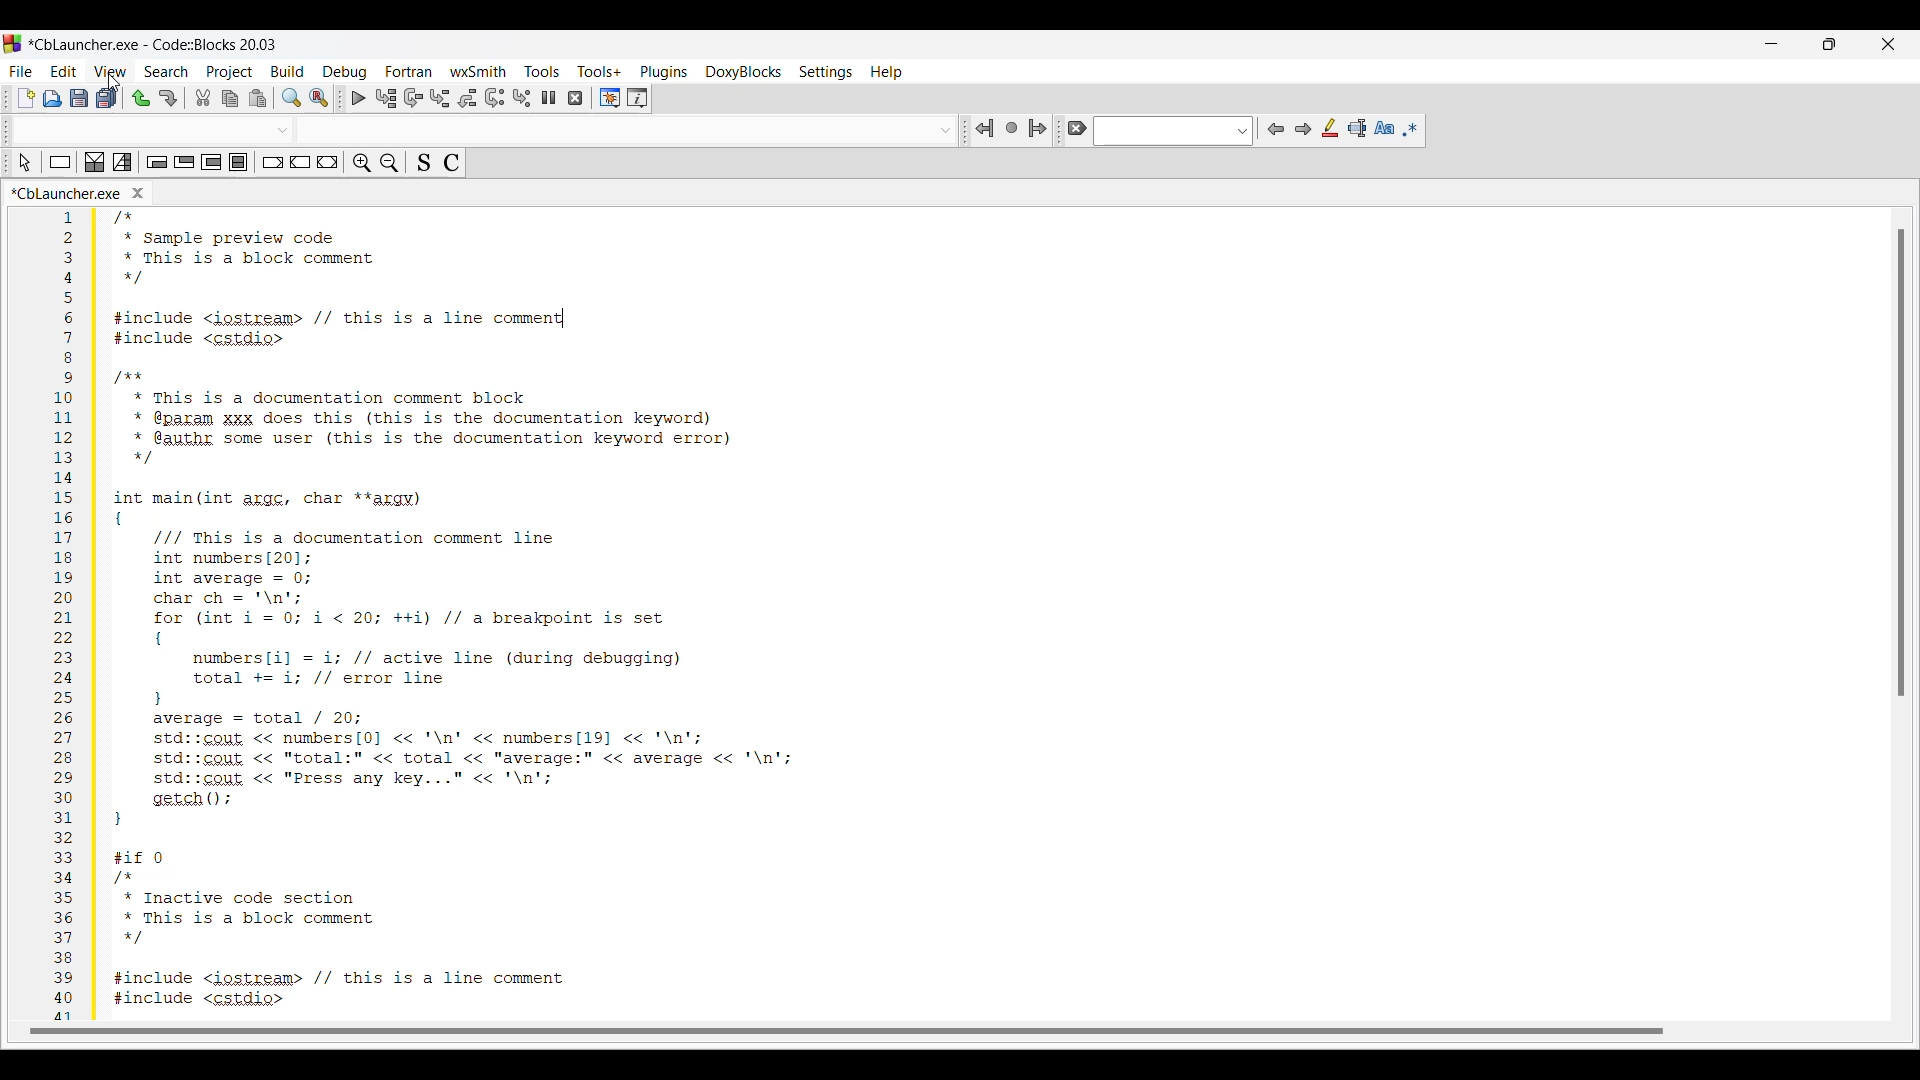 The height and width of the screenshot is (1080, 1920). What do you see at coordinates (53, 98) in the screenshot?
I see `Open` at bounding box center [53, 98].